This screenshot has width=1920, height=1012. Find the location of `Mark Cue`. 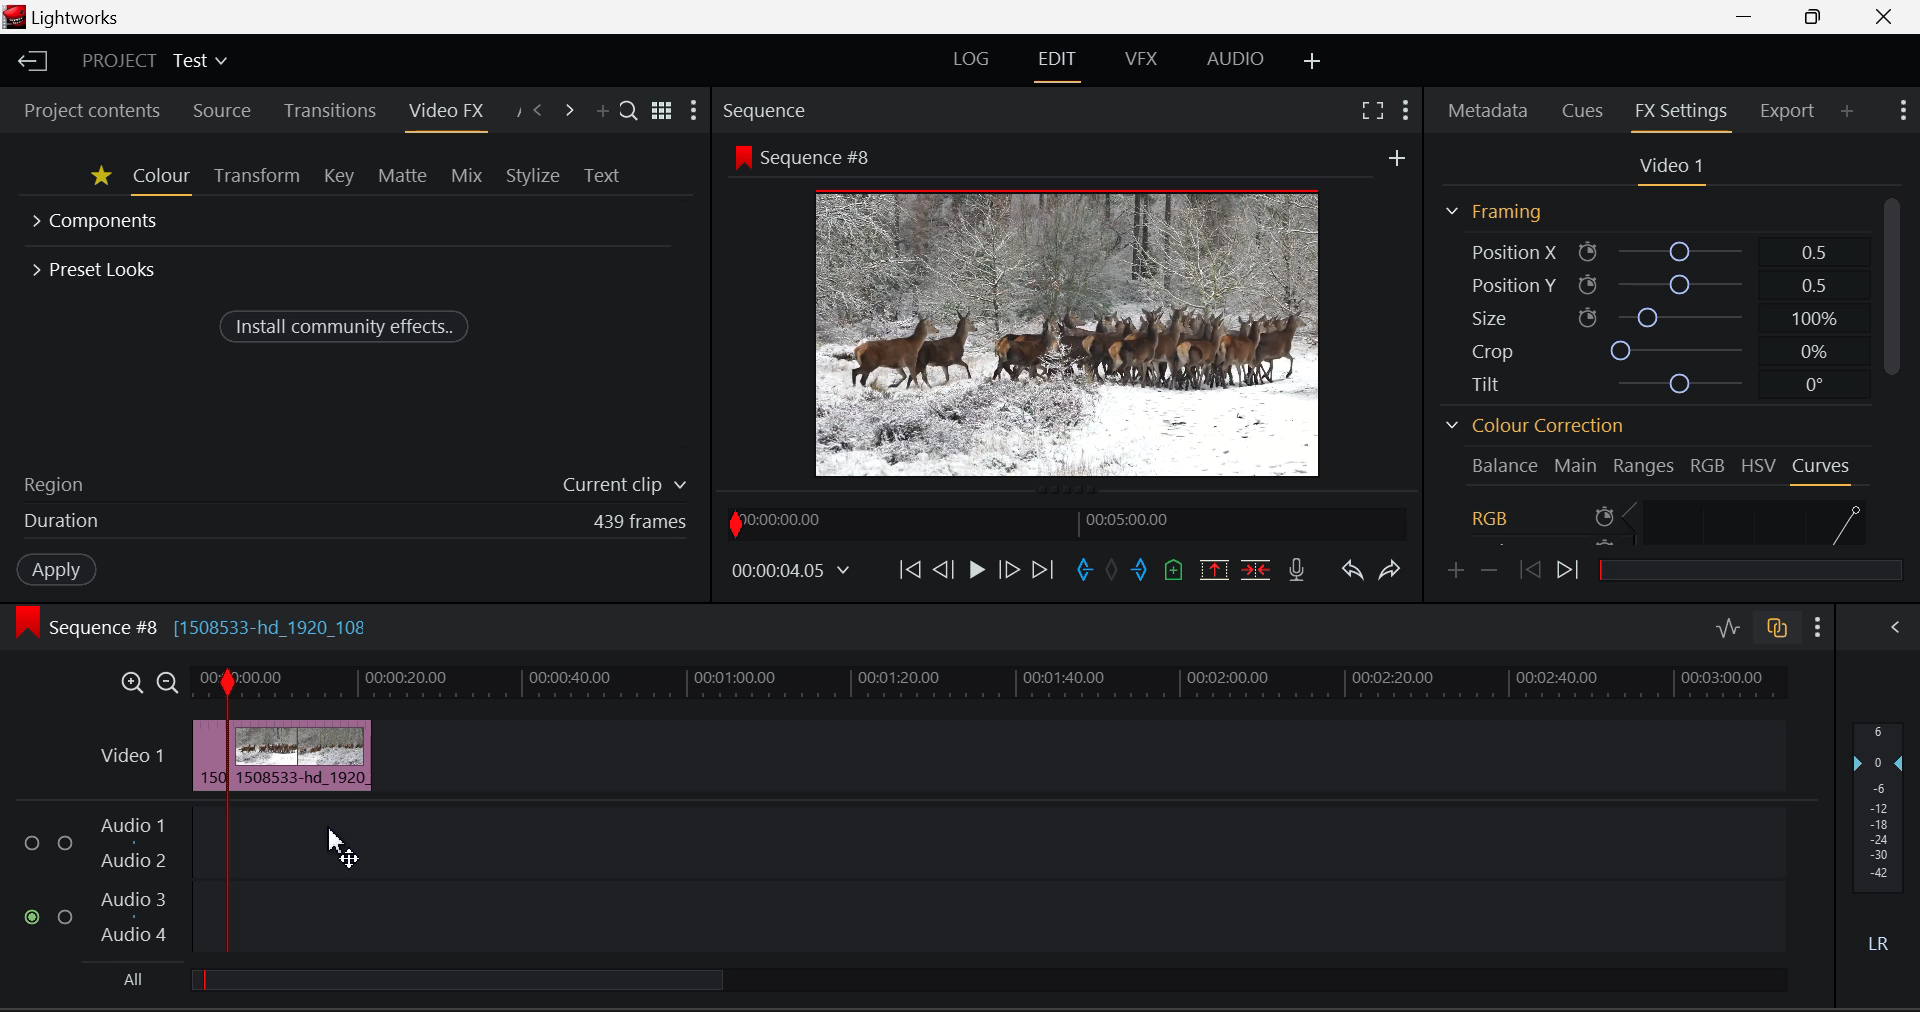

Mark Cue is located at coordinates (1171, 573).